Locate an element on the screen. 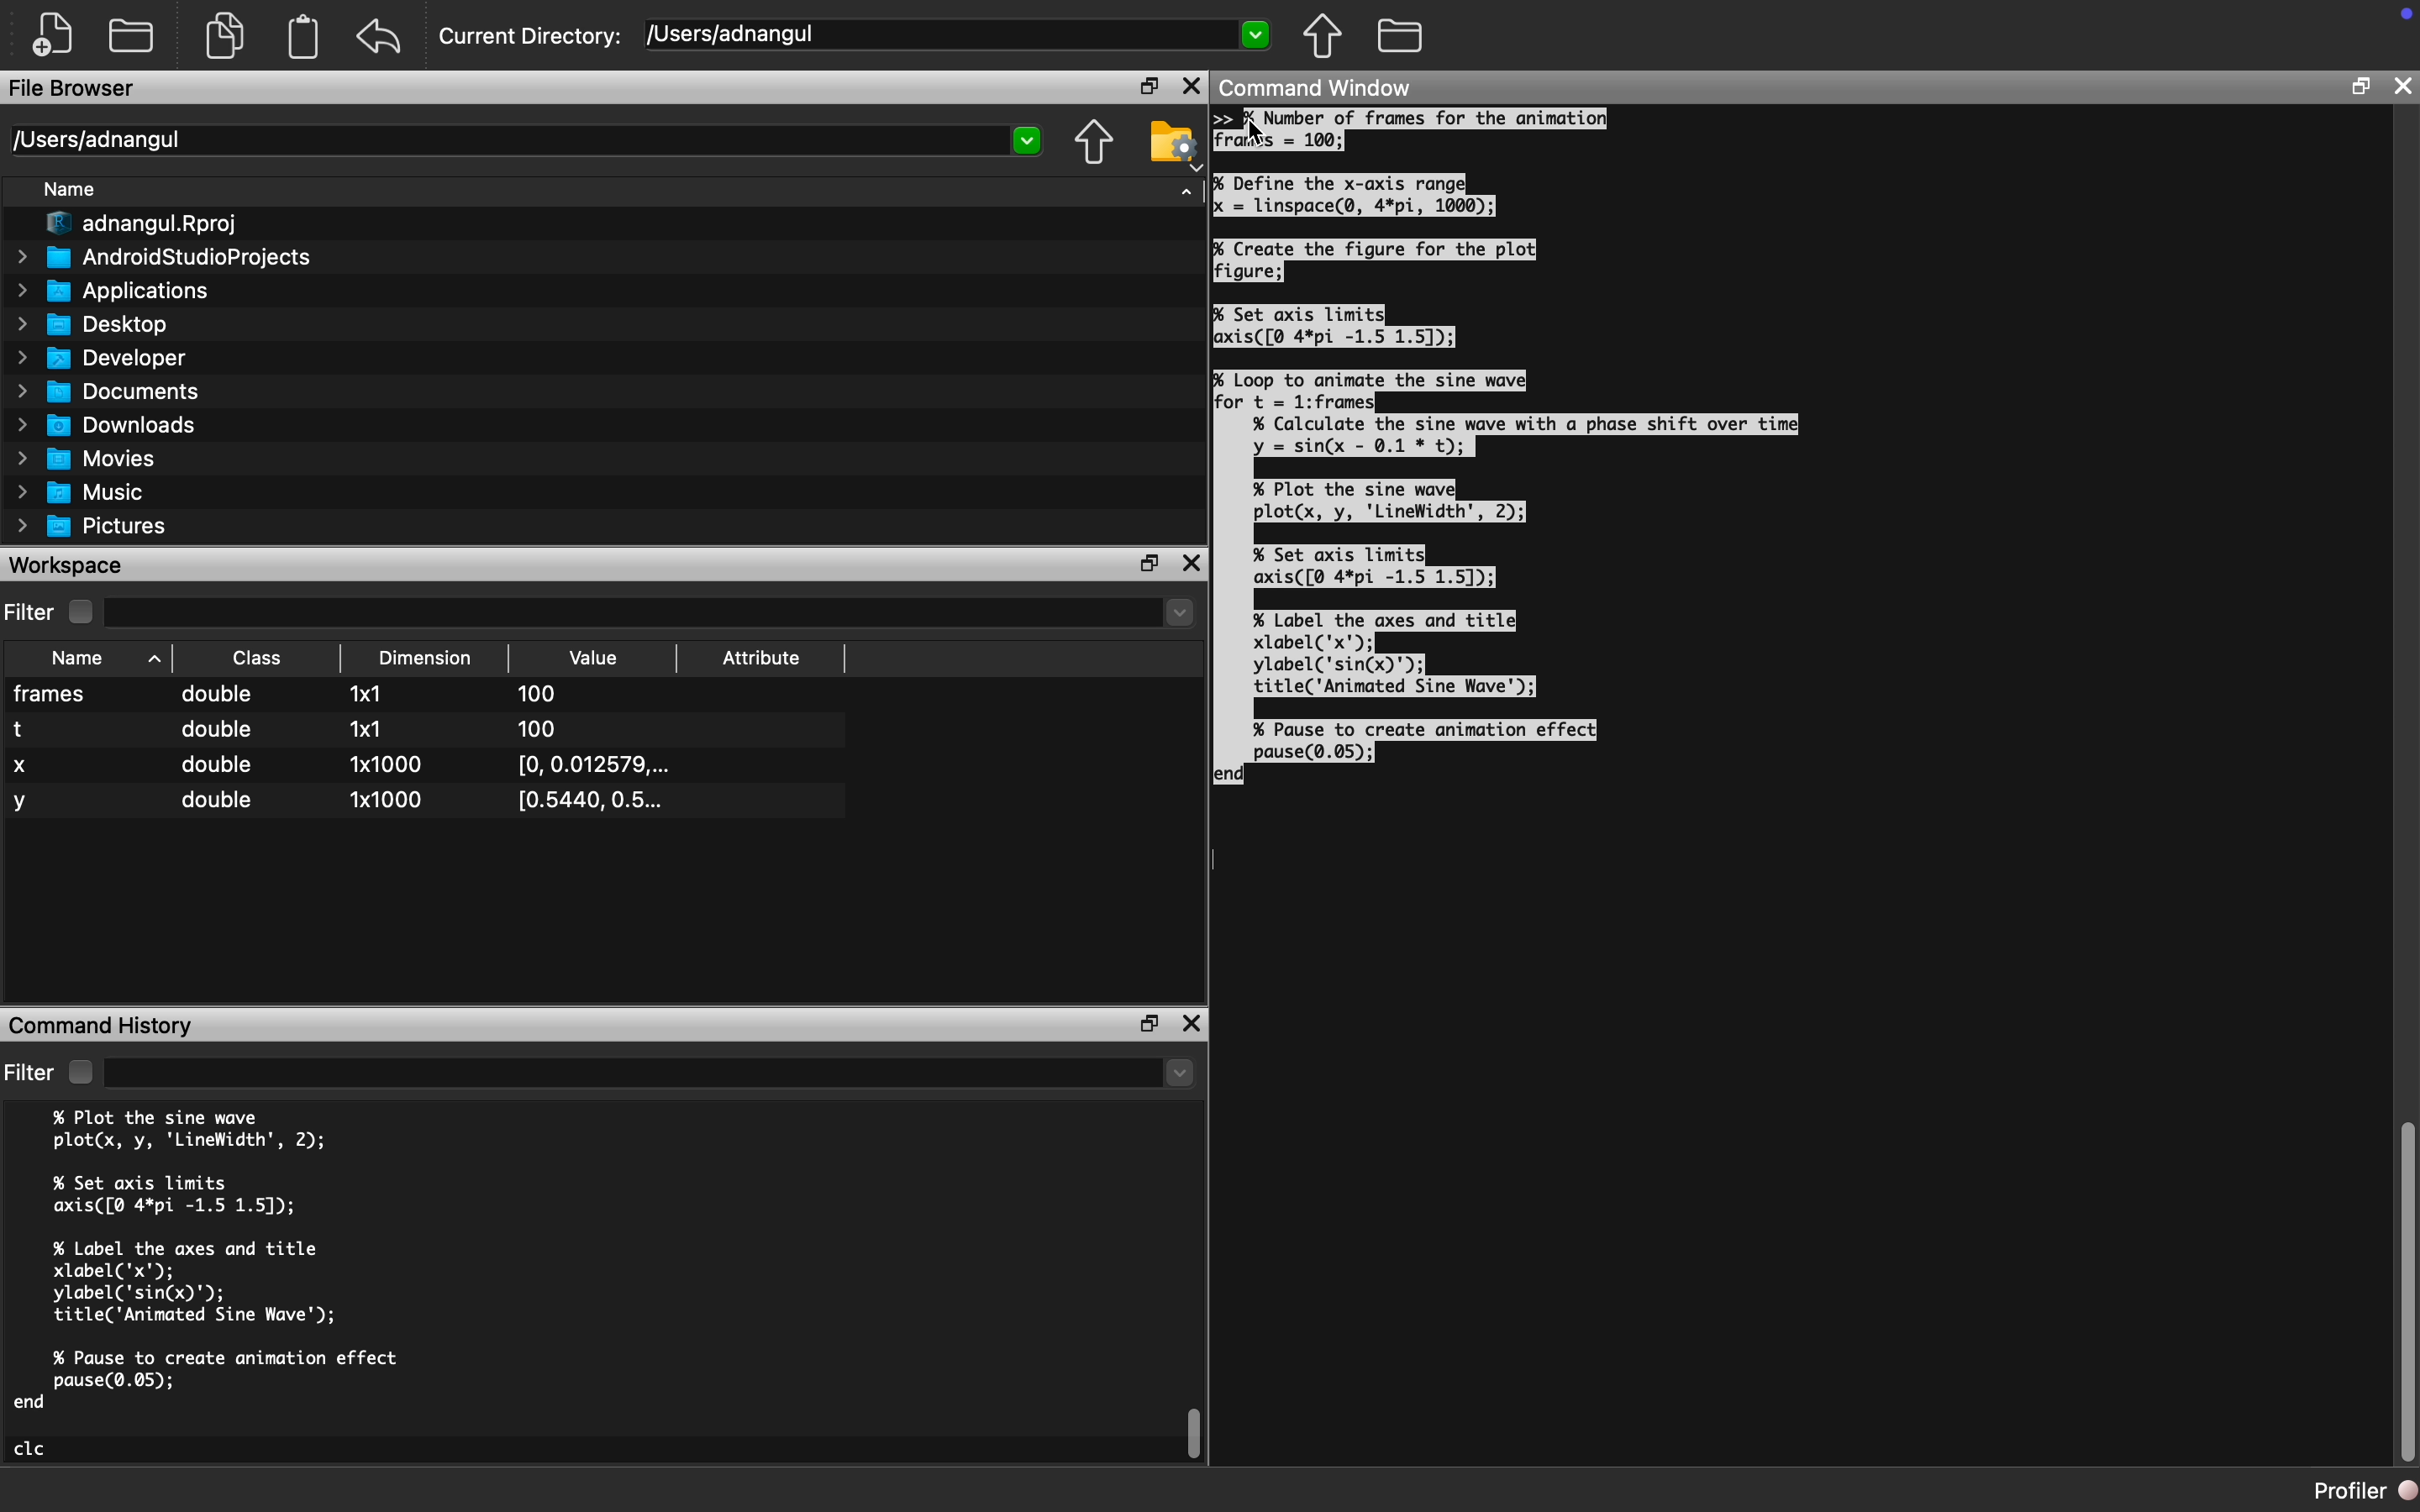 This screenshot has width=2420, height=1512. Scroll is located at coordinates (2405, 1286).